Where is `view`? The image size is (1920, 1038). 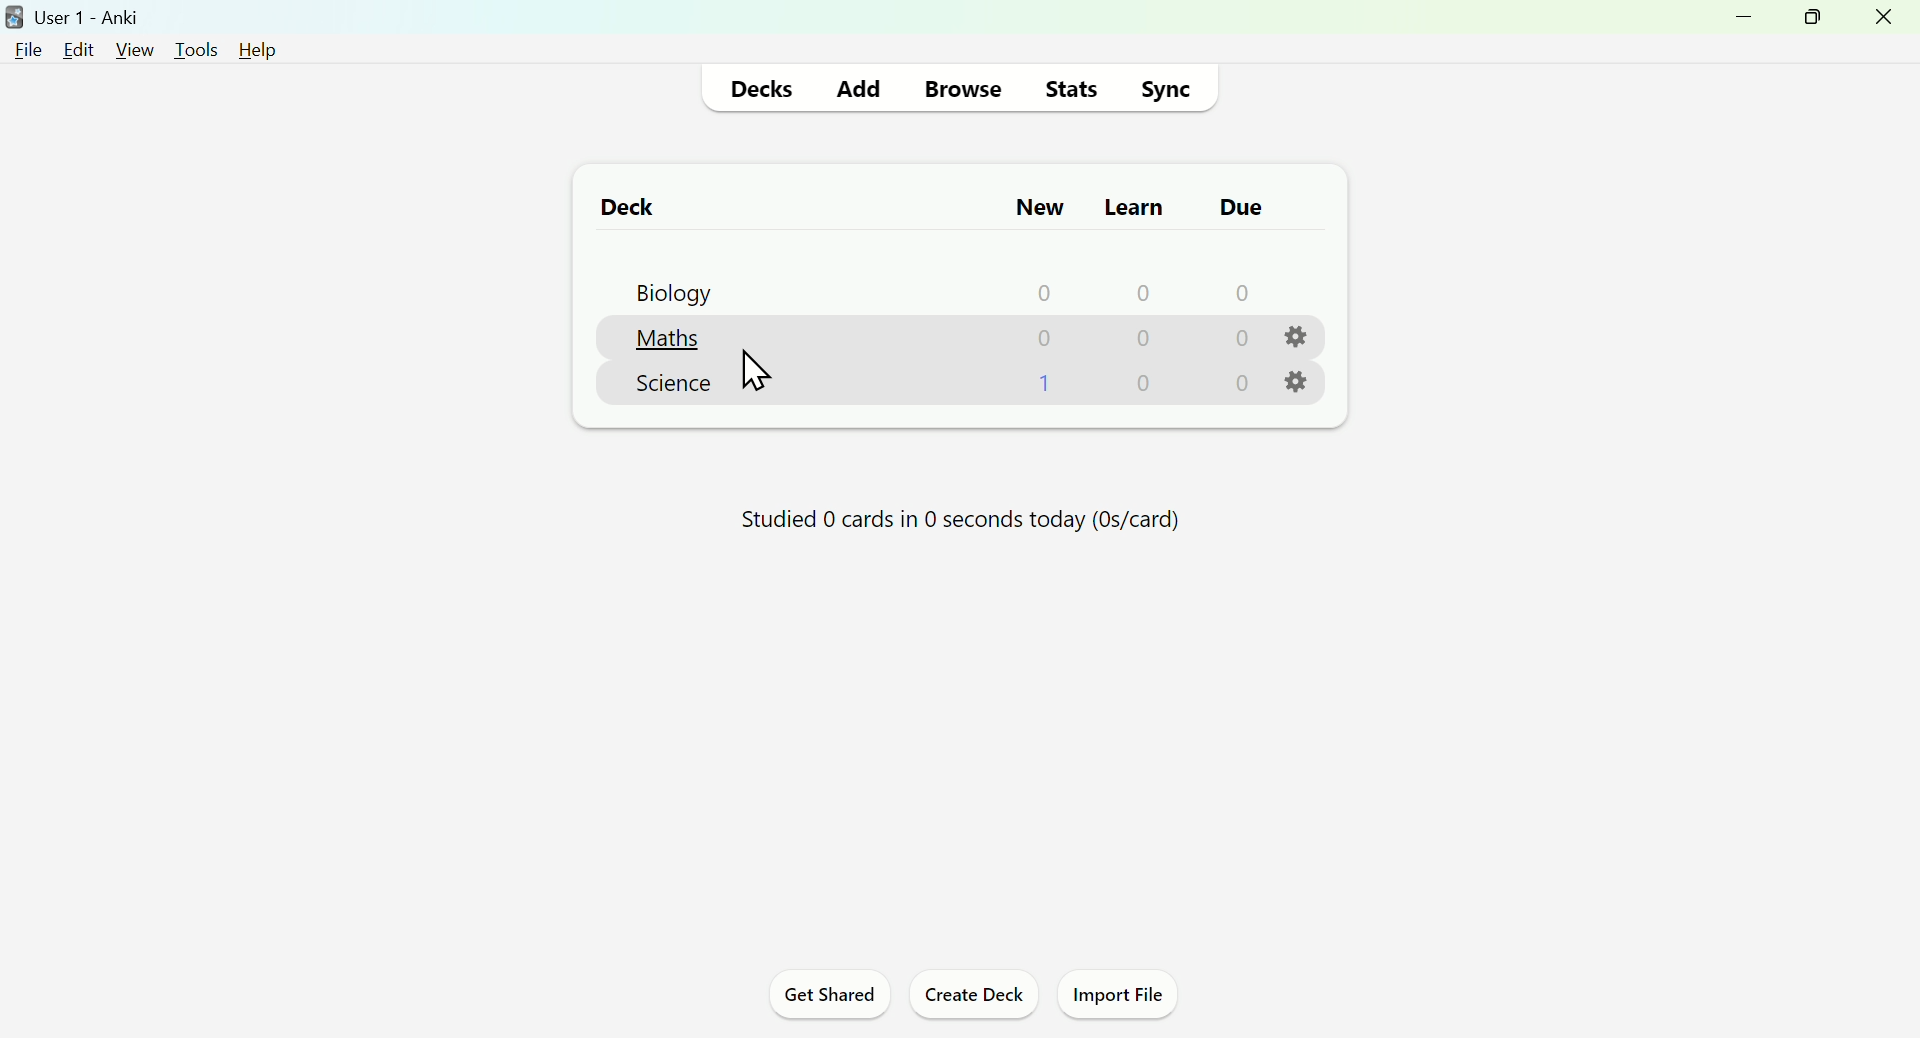
view is located at coordinates (133, 50).